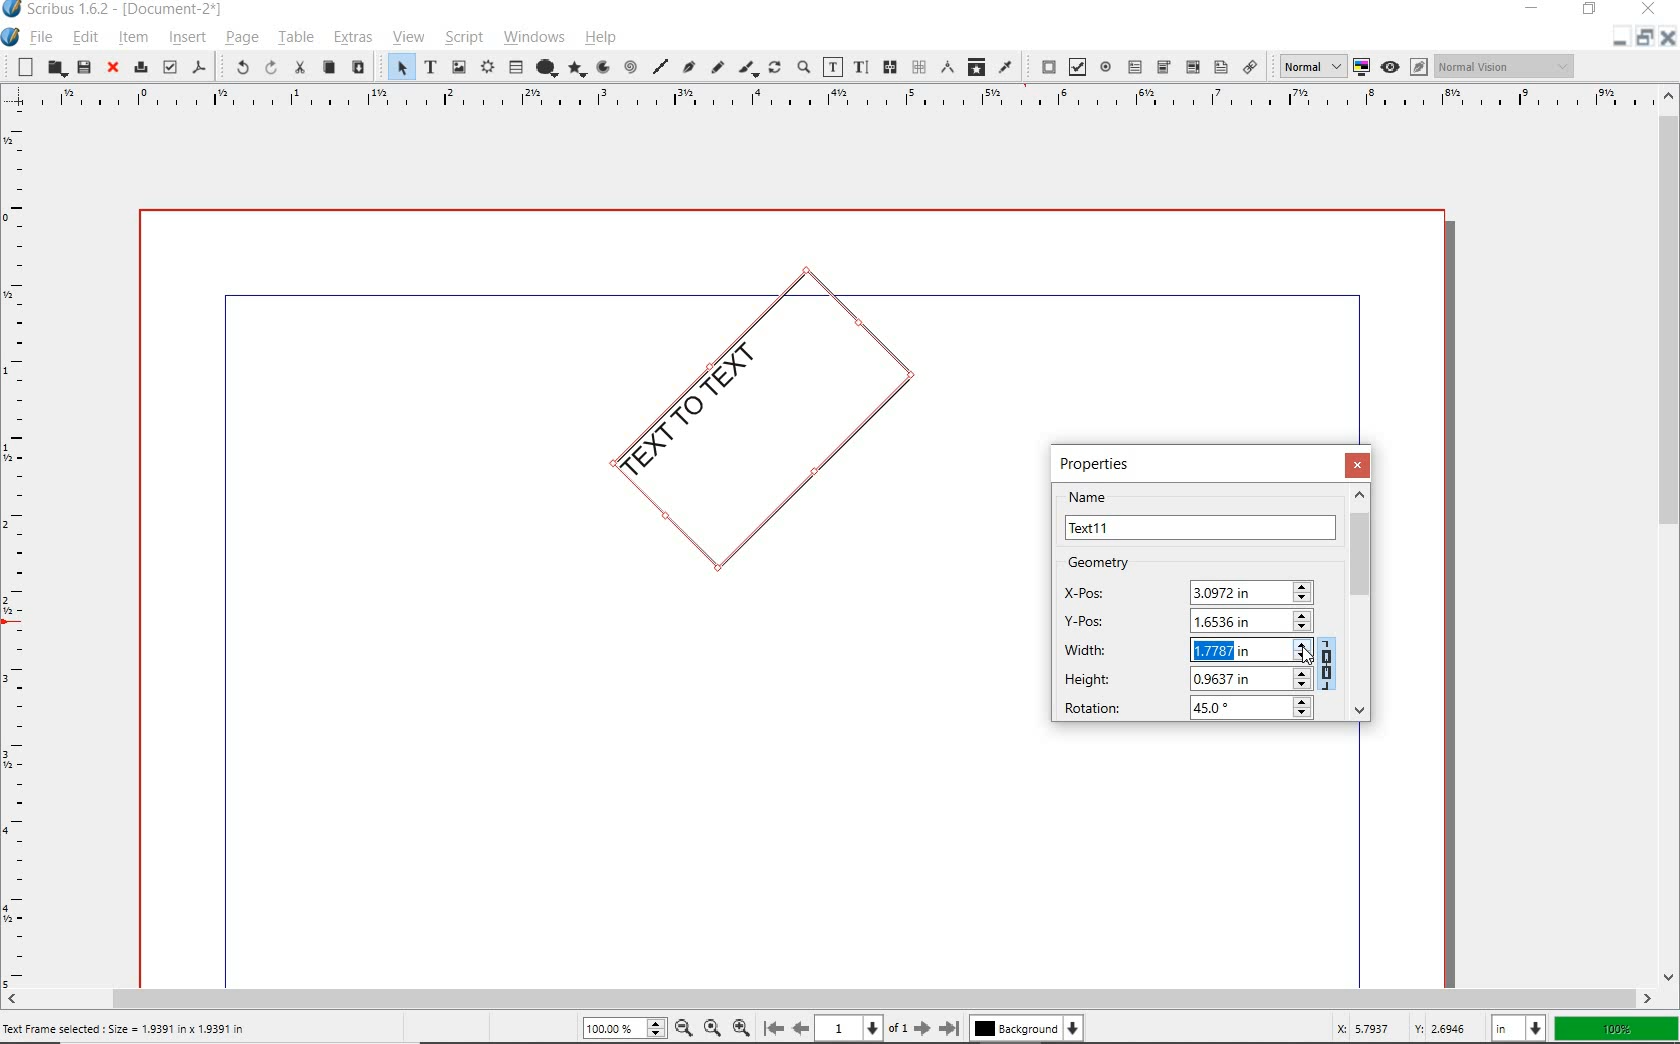 Image resolution: width=1680 pixels, height=1044 pixels. I want to click on GEOMETRY, so click(1115, 563).